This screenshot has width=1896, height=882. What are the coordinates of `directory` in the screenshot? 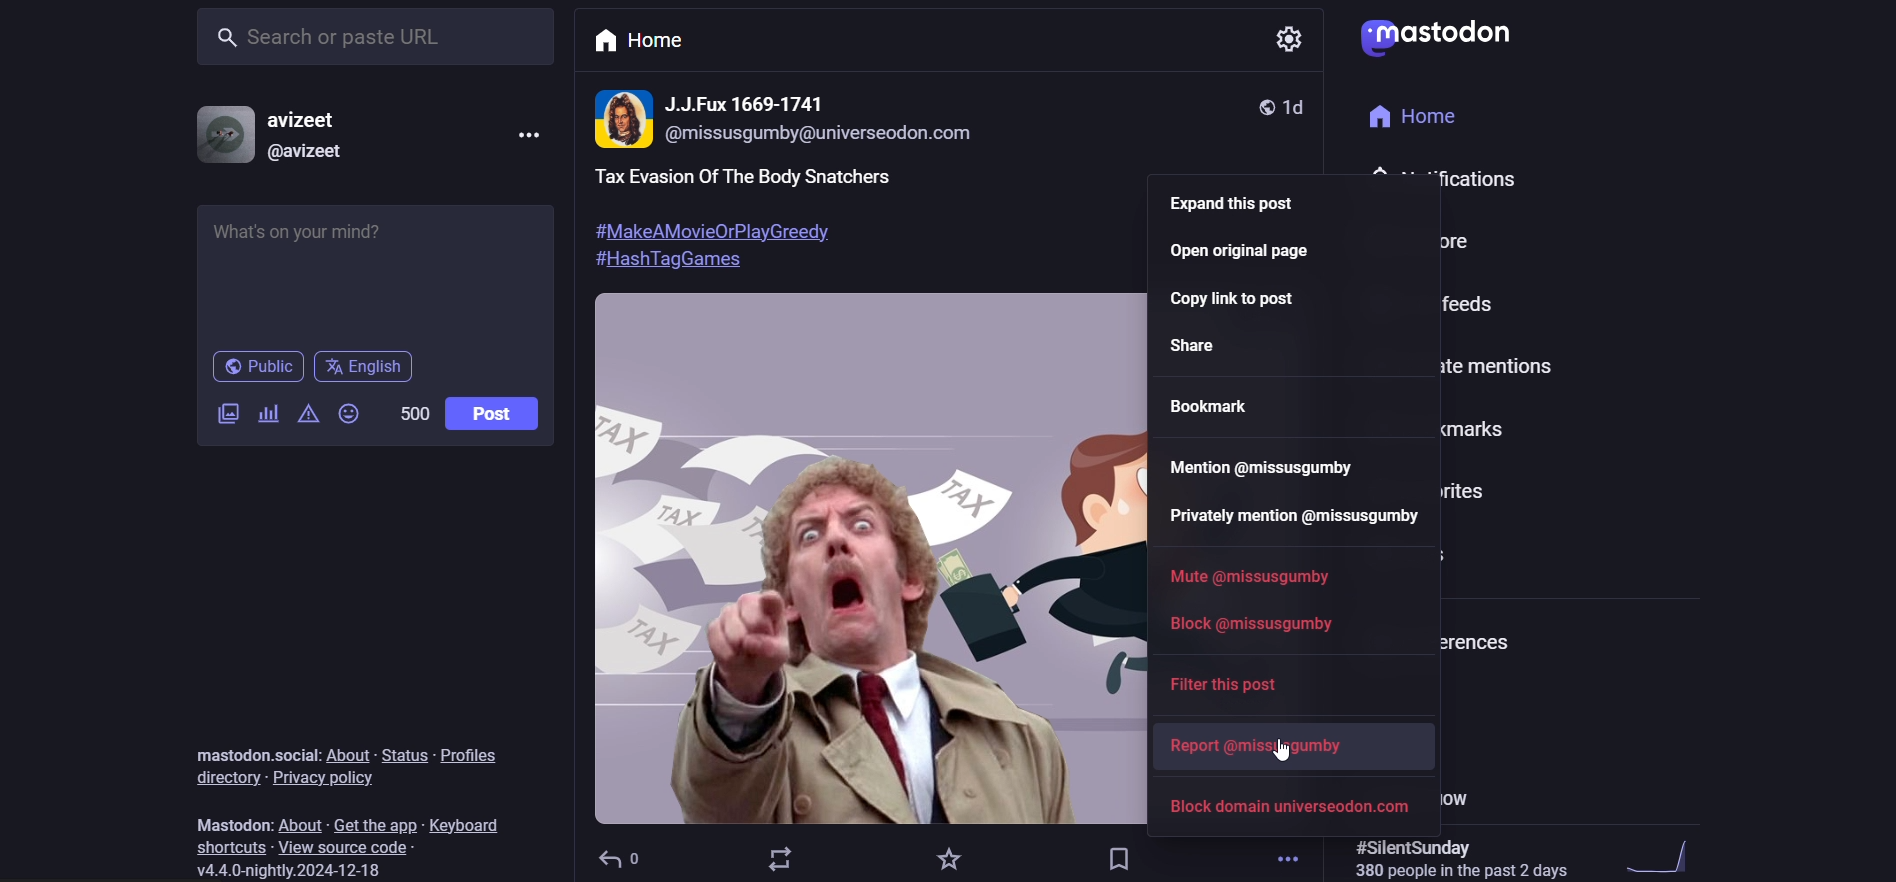 It's located at (224, 778).